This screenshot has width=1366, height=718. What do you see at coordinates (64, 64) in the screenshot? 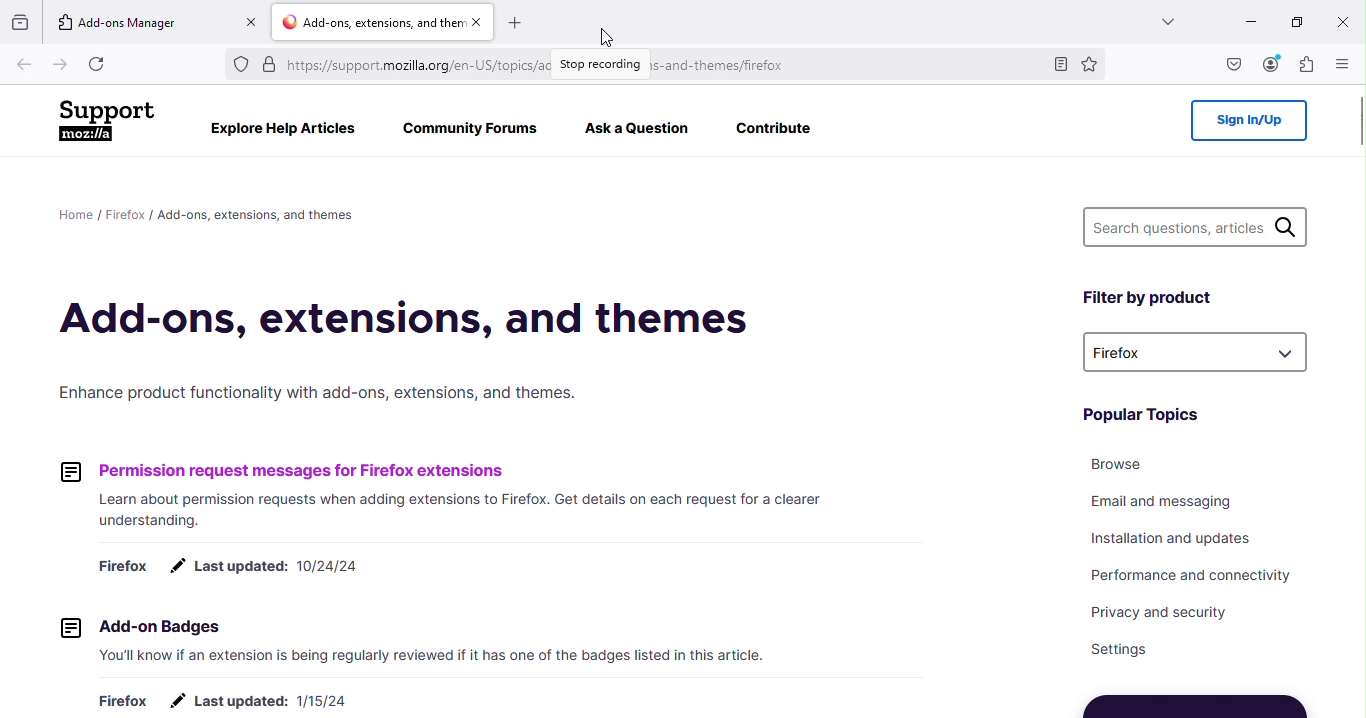
I see `Go forward one page` at bounding box center [64, 64].